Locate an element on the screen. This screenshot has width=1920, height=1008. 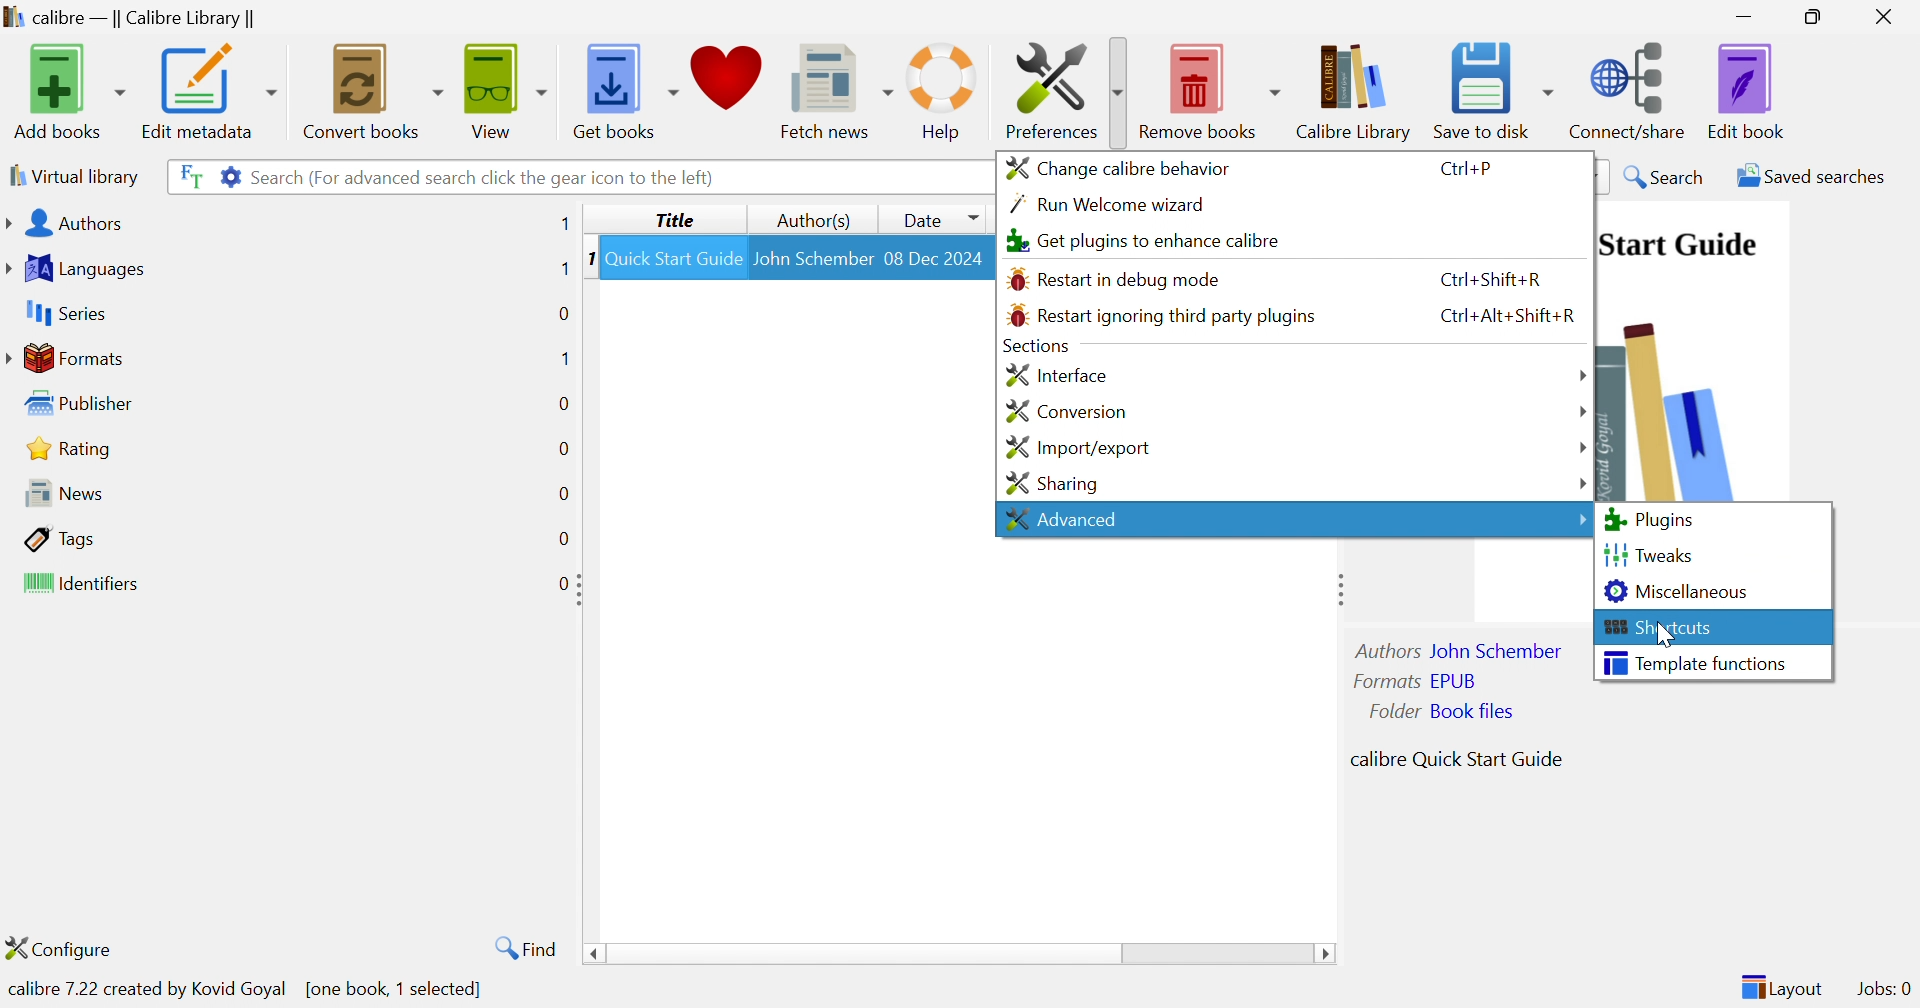
Save to disk is located at coordinates (1492, 85).